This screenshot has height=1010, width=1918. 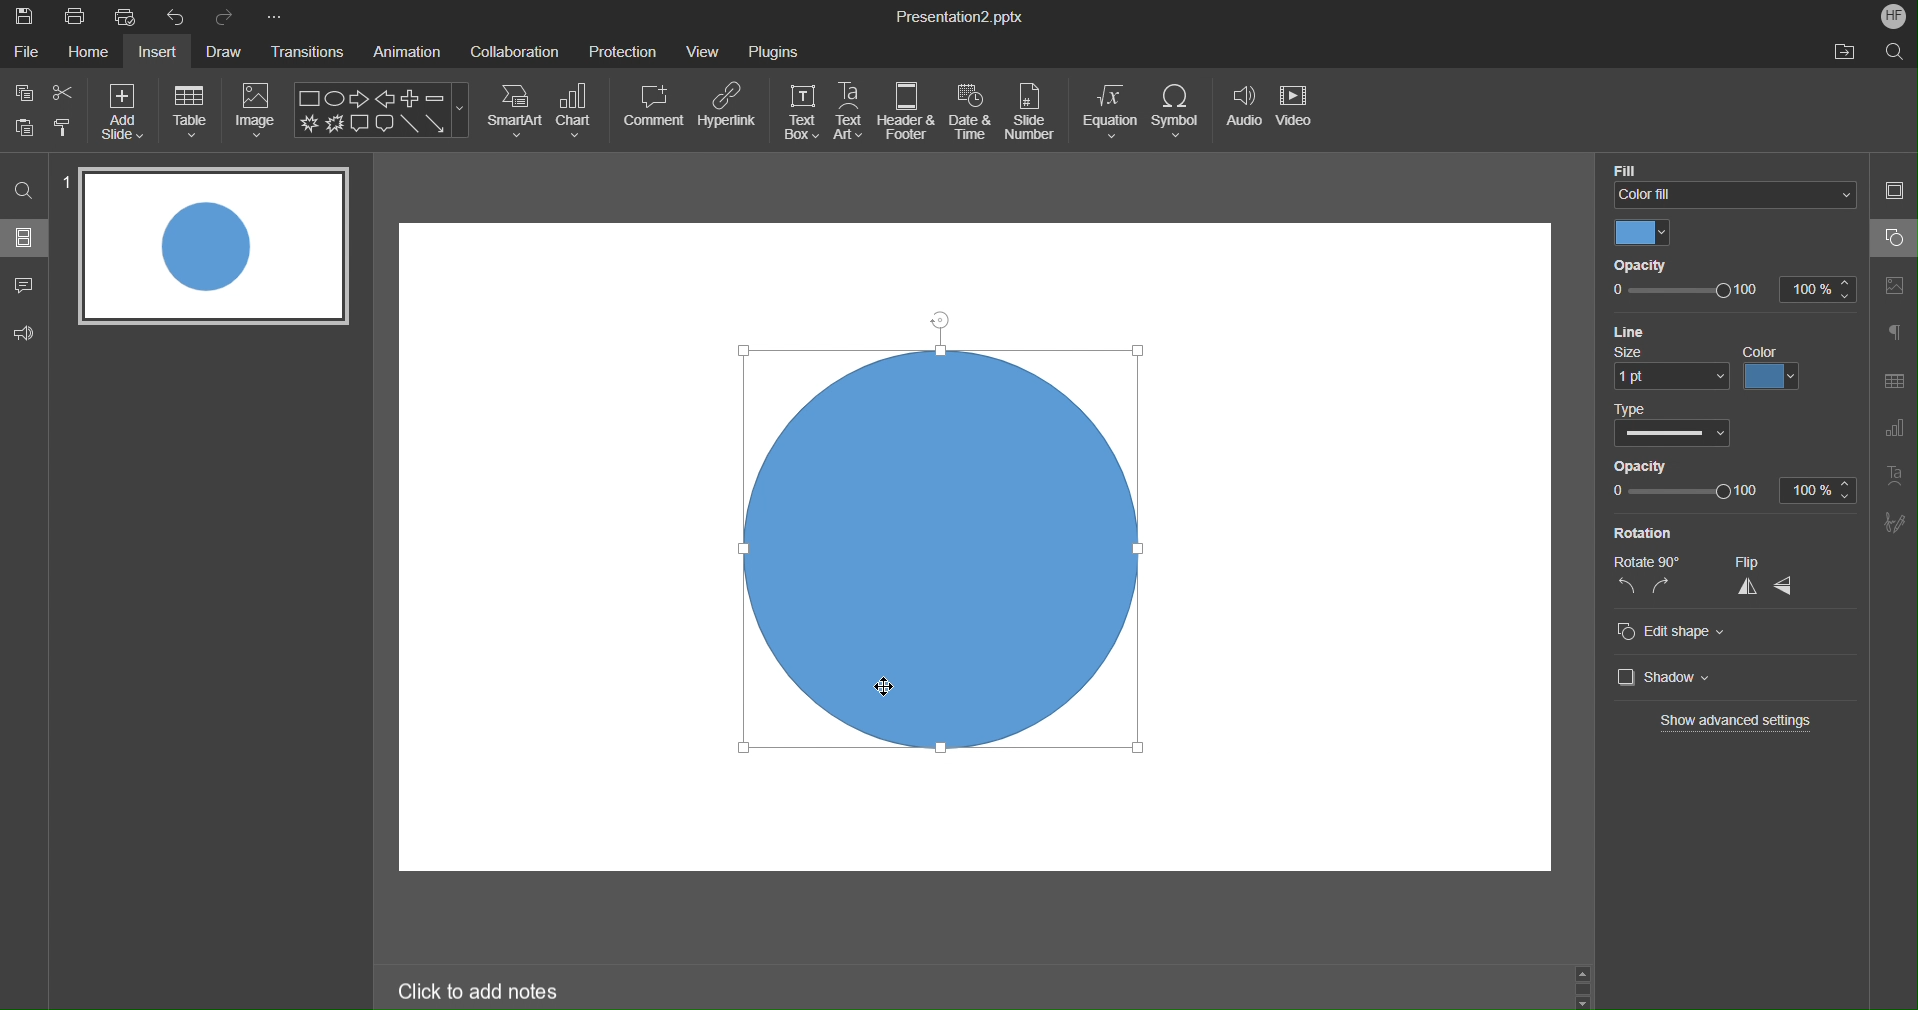 I want to click on Paragraphs, so click(x=1895, y=331).